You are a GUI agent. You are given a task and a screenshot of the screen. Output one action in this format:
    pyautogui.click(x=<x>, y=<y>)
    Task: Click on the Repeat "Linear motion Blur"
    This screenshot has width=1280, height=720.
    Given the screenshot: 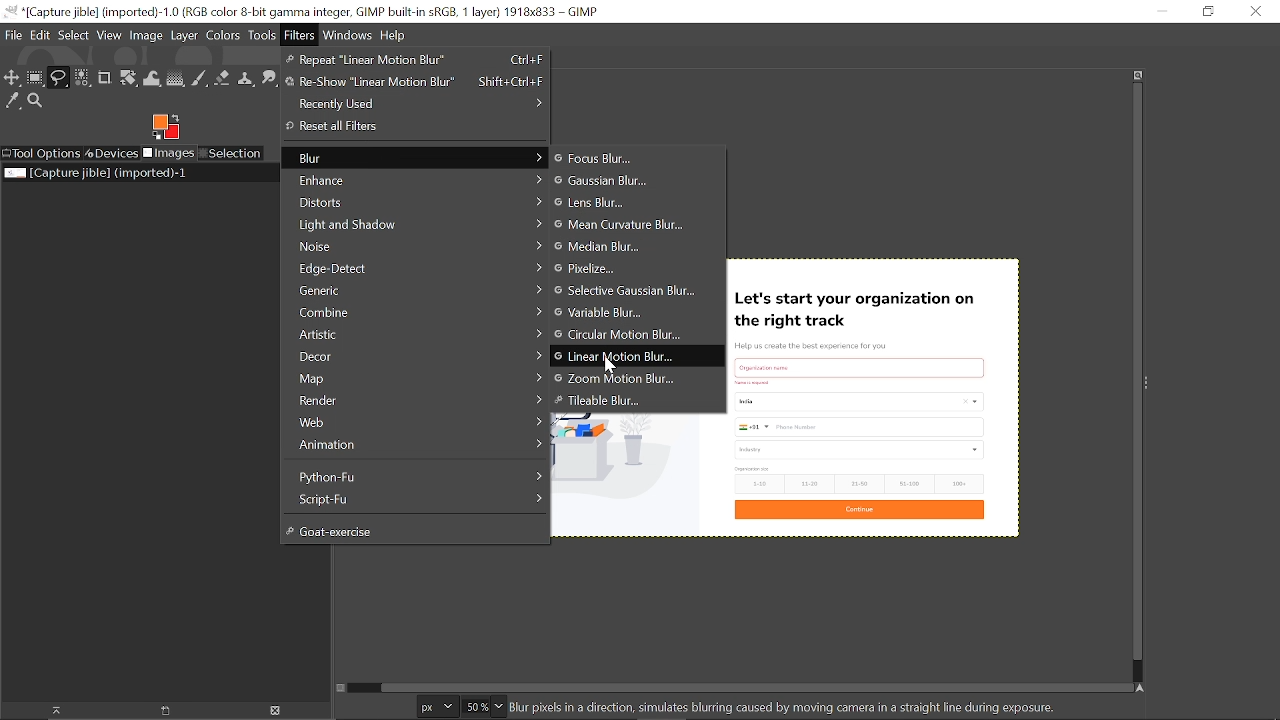 What is the action you would take?
    pyautogui.click(x=415, y=60)
    